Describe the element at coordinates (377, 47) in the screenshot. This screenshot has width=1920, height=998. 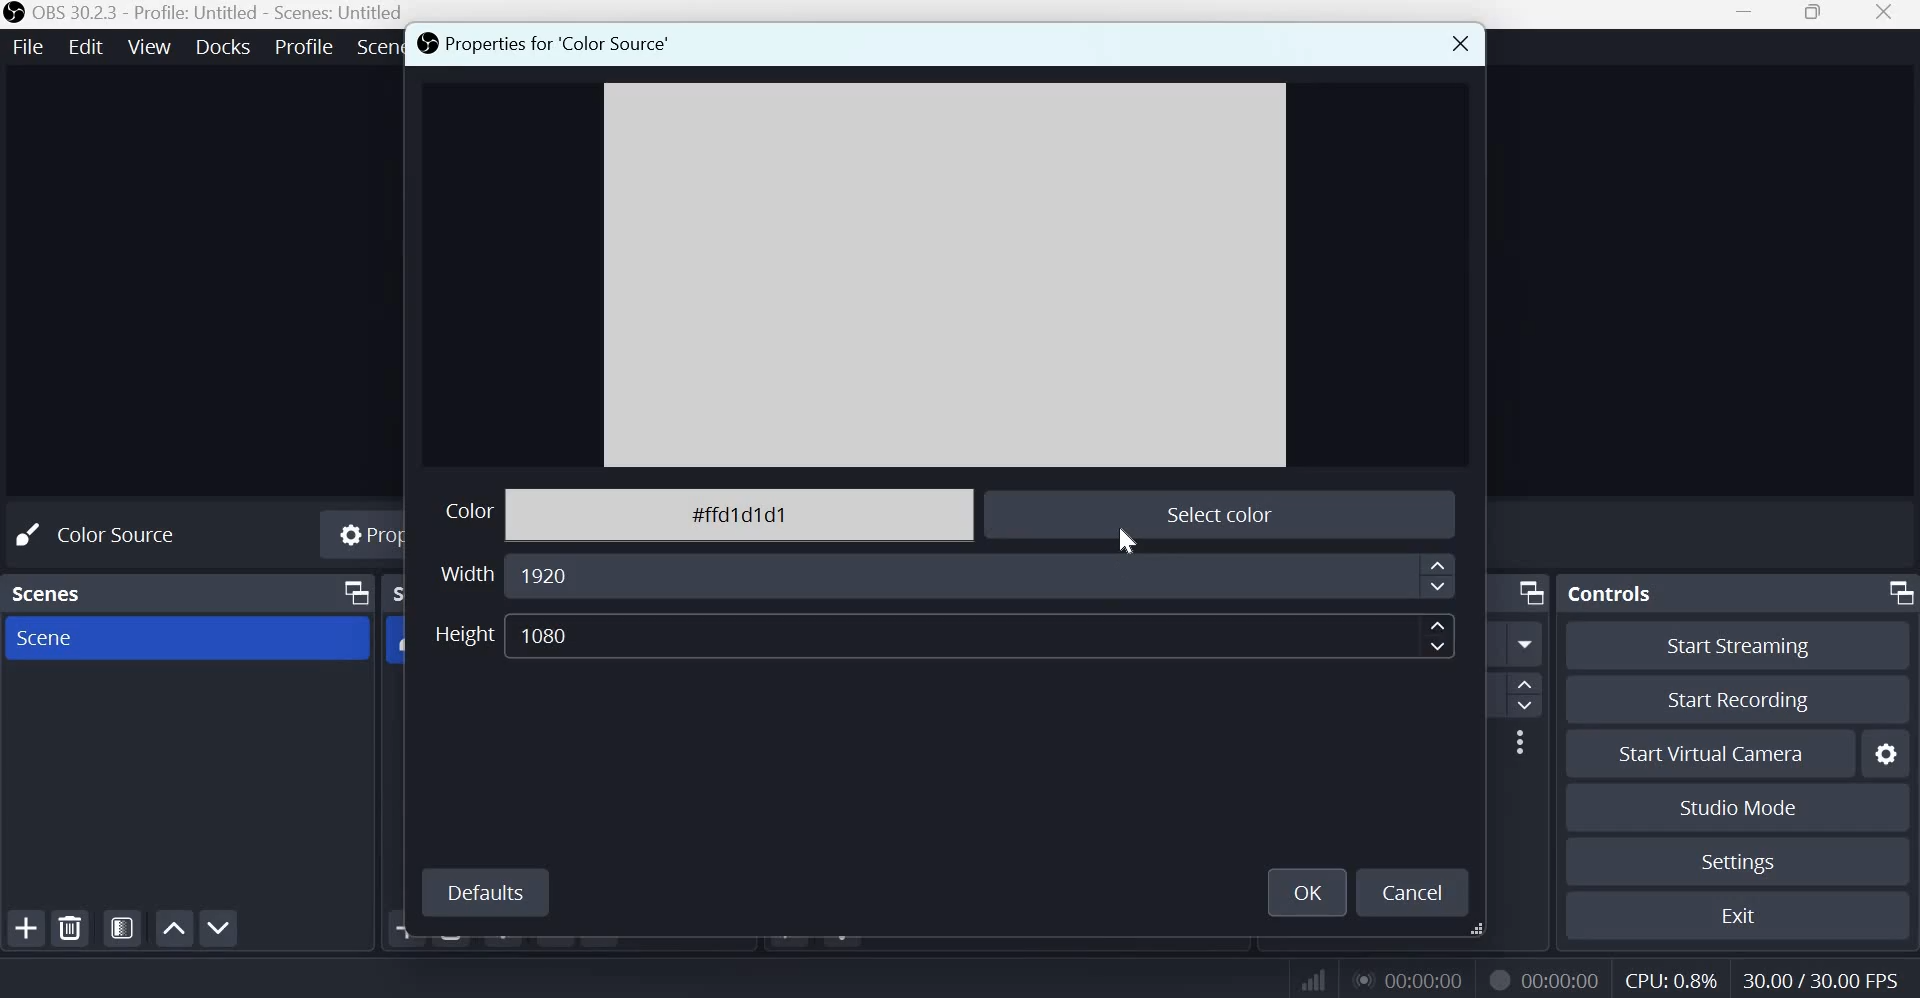
I see `Scene Collection` at that location.